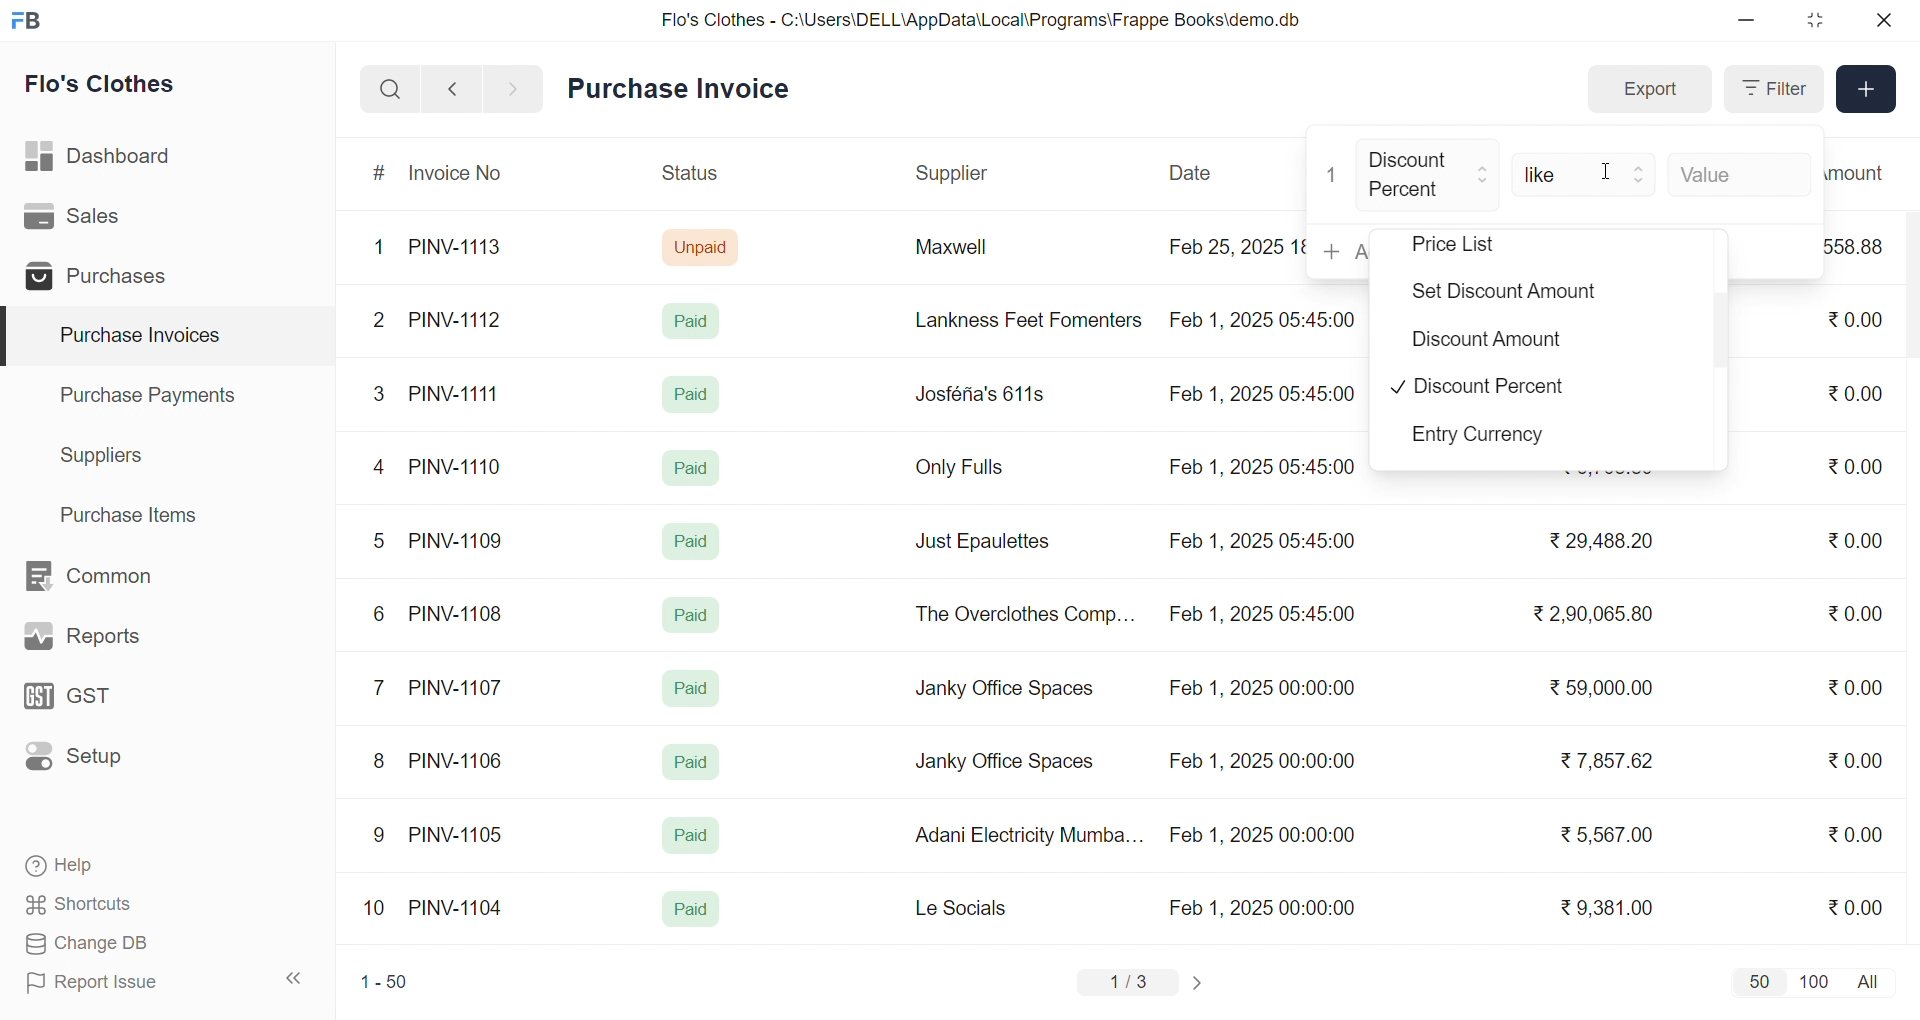 The image size is (1920, 1020). I want to click on Flo's Clothes - C:\Users\DELL\AppData\Local\Programs\Frappe Books\demo.db, so click(982, 20).